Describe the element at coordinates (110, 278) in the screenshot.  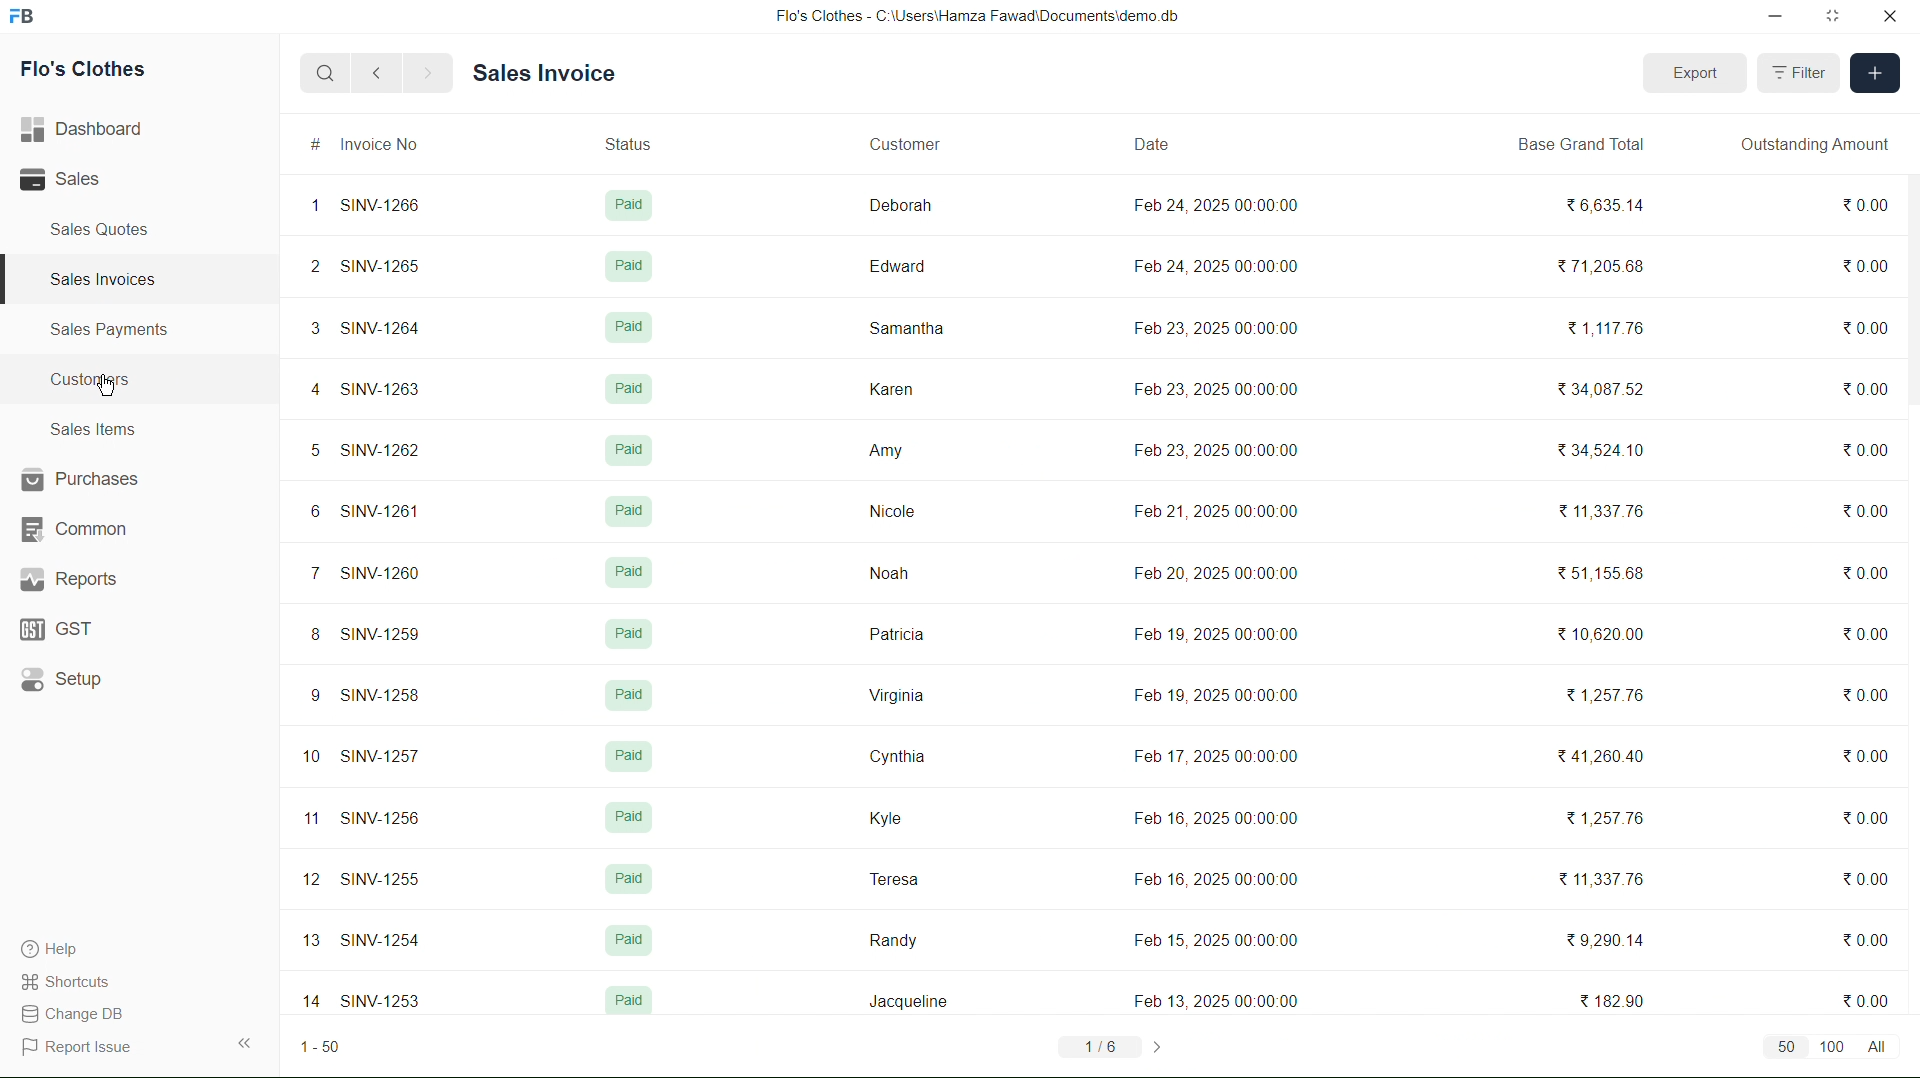
I see `Sales Invoices` at that location.